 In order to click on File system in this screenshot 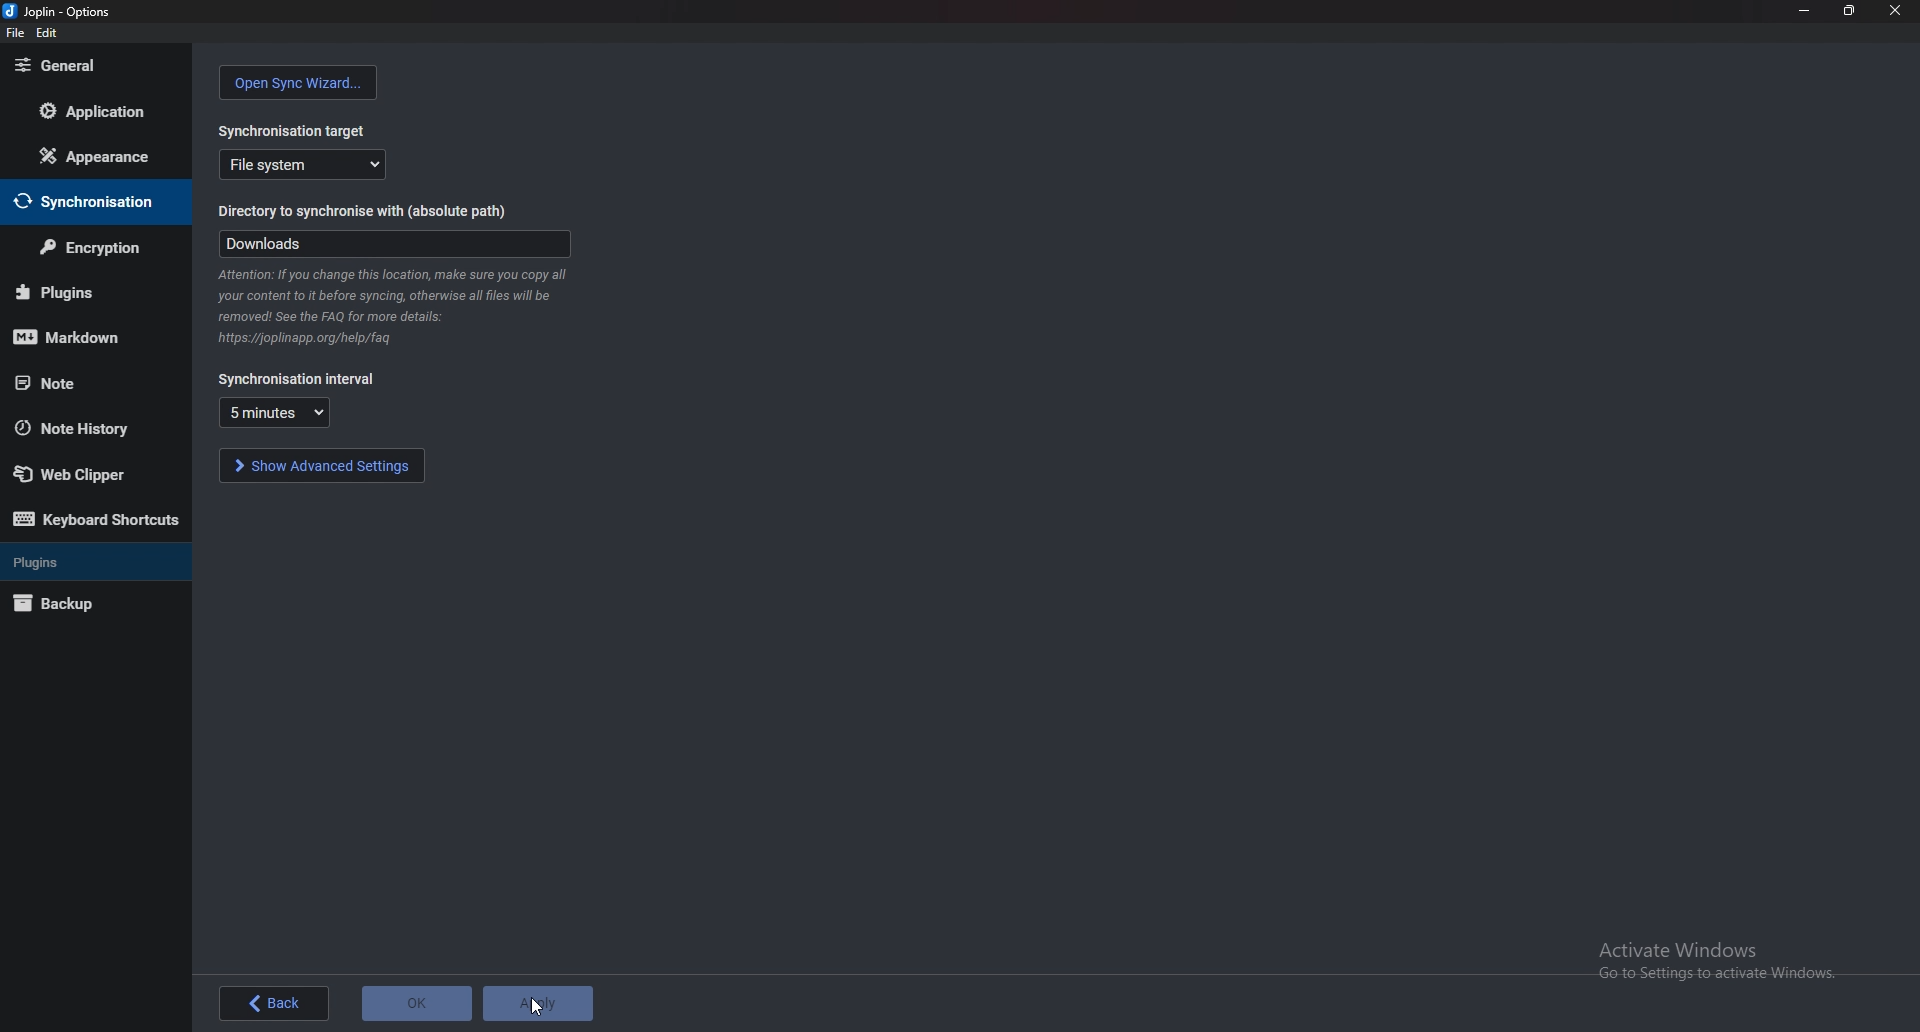, I will do `click(304, 164)`.